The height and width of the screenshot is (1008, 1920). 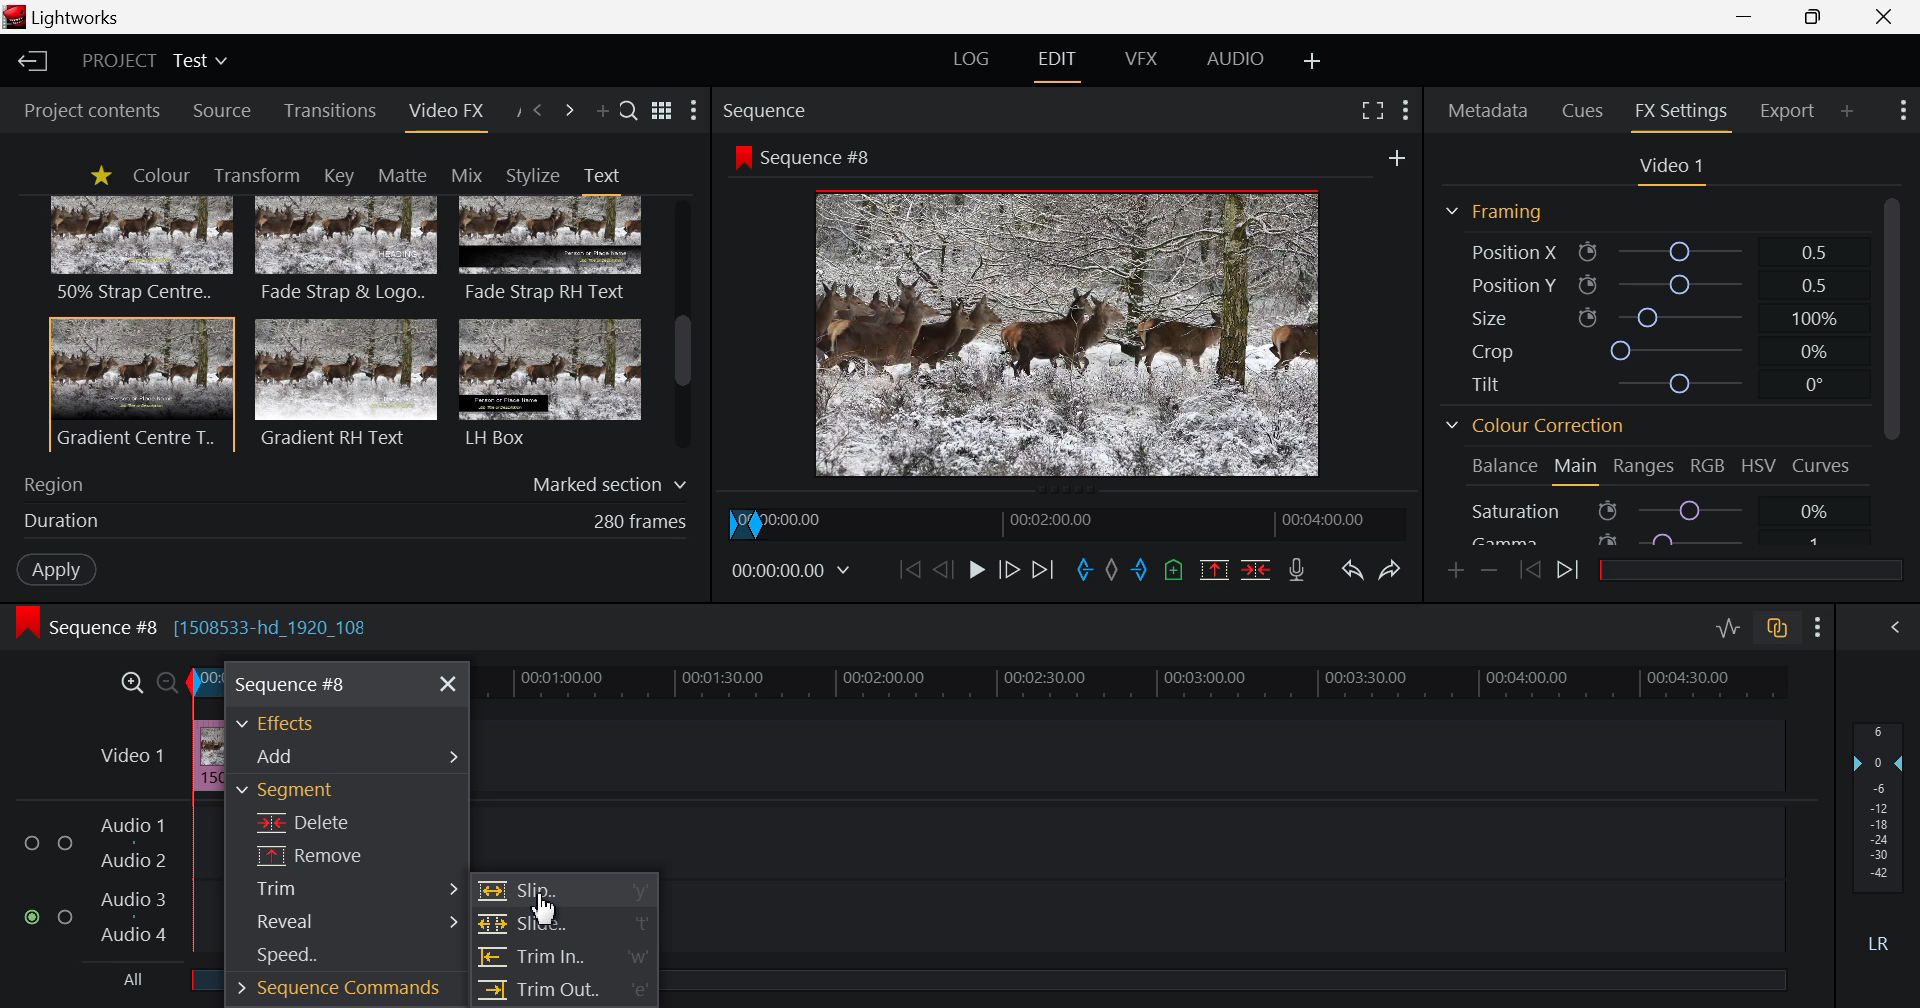 I want to click on Region, so click(x=356, y=480).